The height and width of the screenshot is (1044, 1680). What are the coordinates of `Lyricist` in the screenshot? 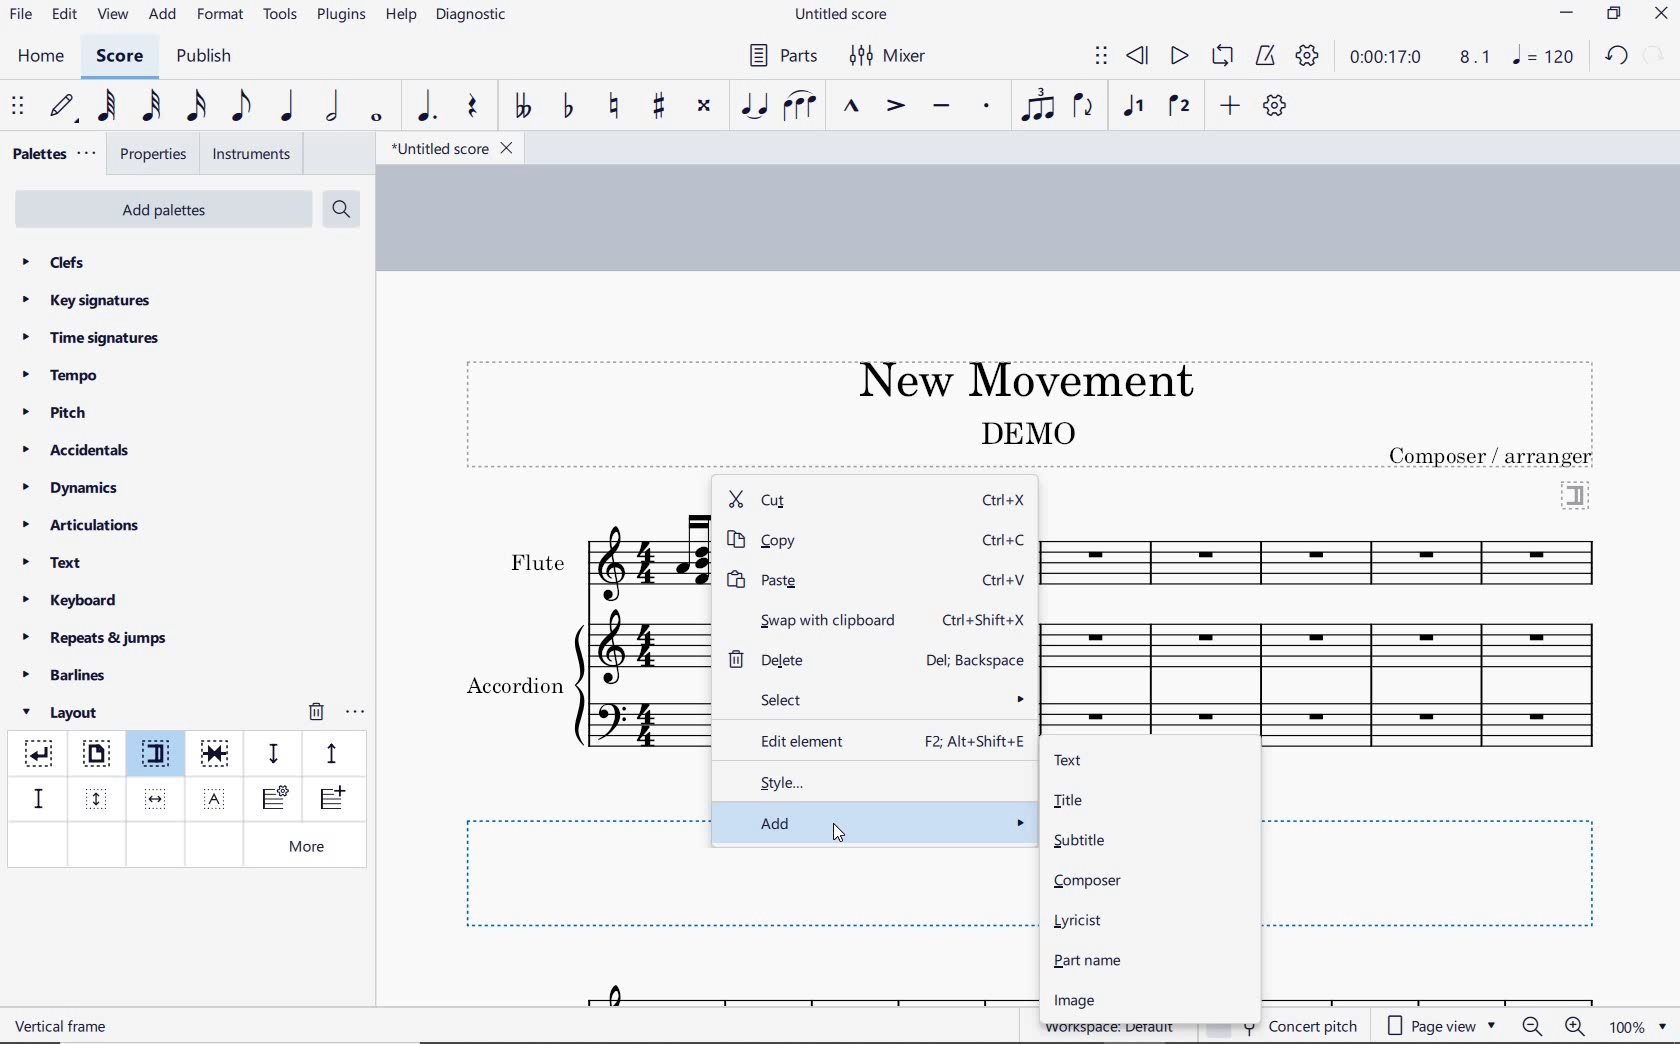 It's located at (1082, 921).